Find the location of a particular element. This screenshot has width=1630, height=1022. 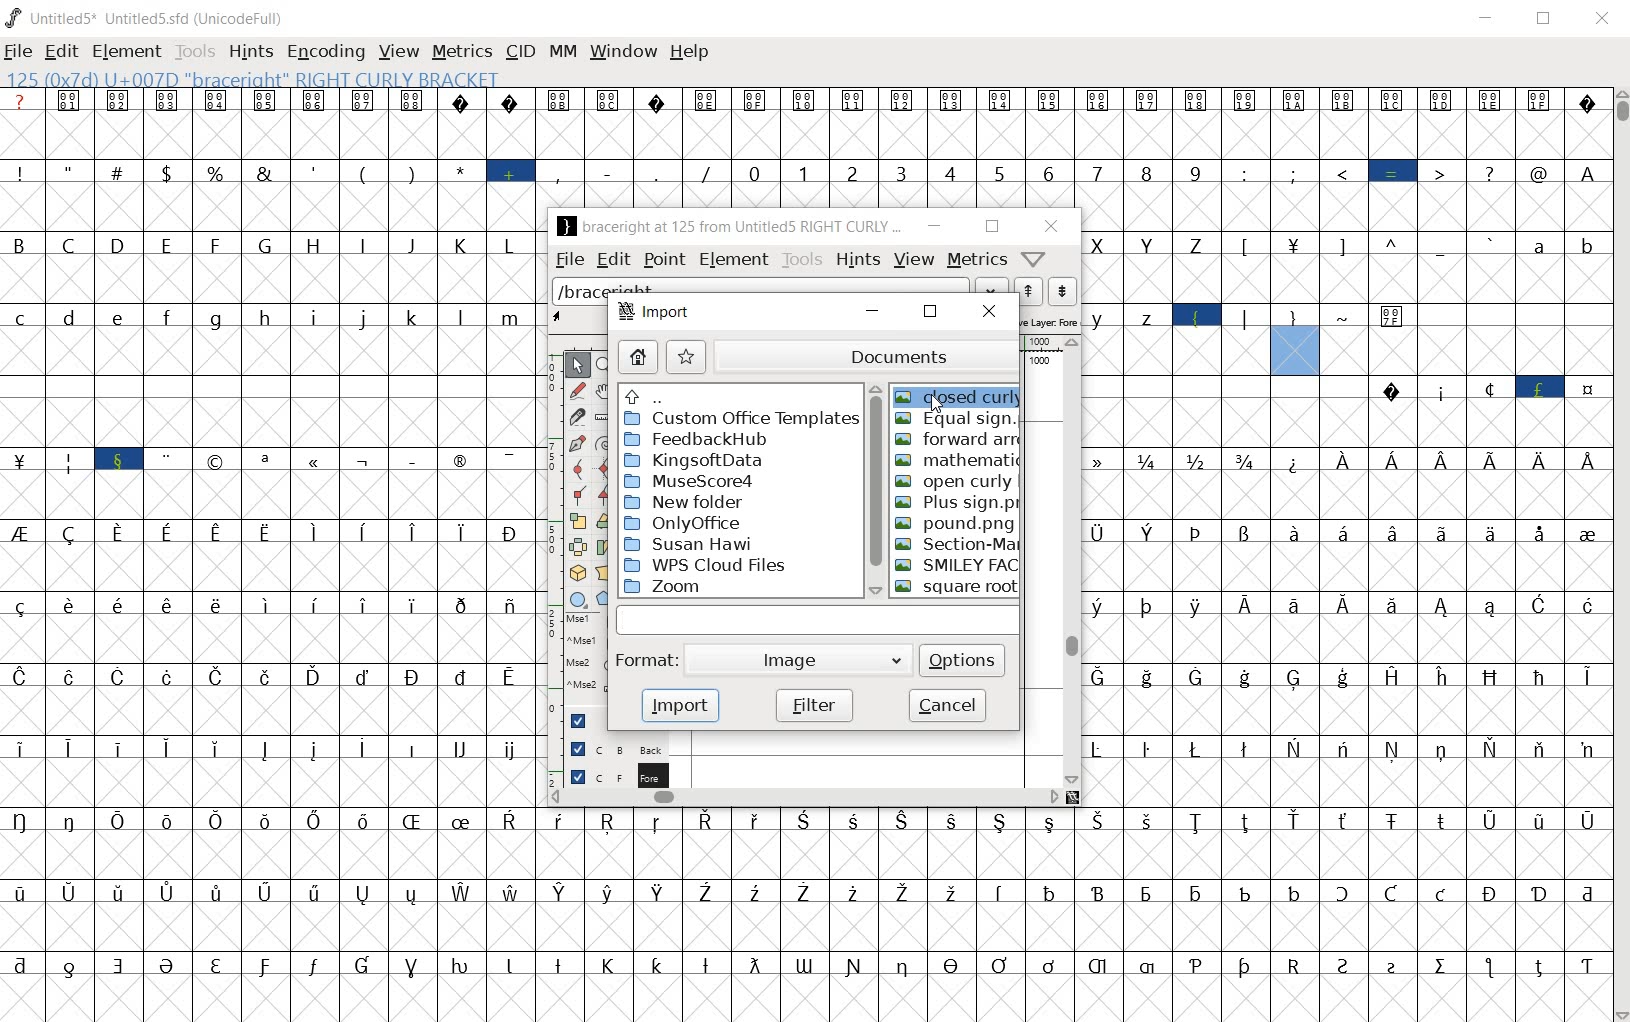

minimize is located at coordinates (933, 226).